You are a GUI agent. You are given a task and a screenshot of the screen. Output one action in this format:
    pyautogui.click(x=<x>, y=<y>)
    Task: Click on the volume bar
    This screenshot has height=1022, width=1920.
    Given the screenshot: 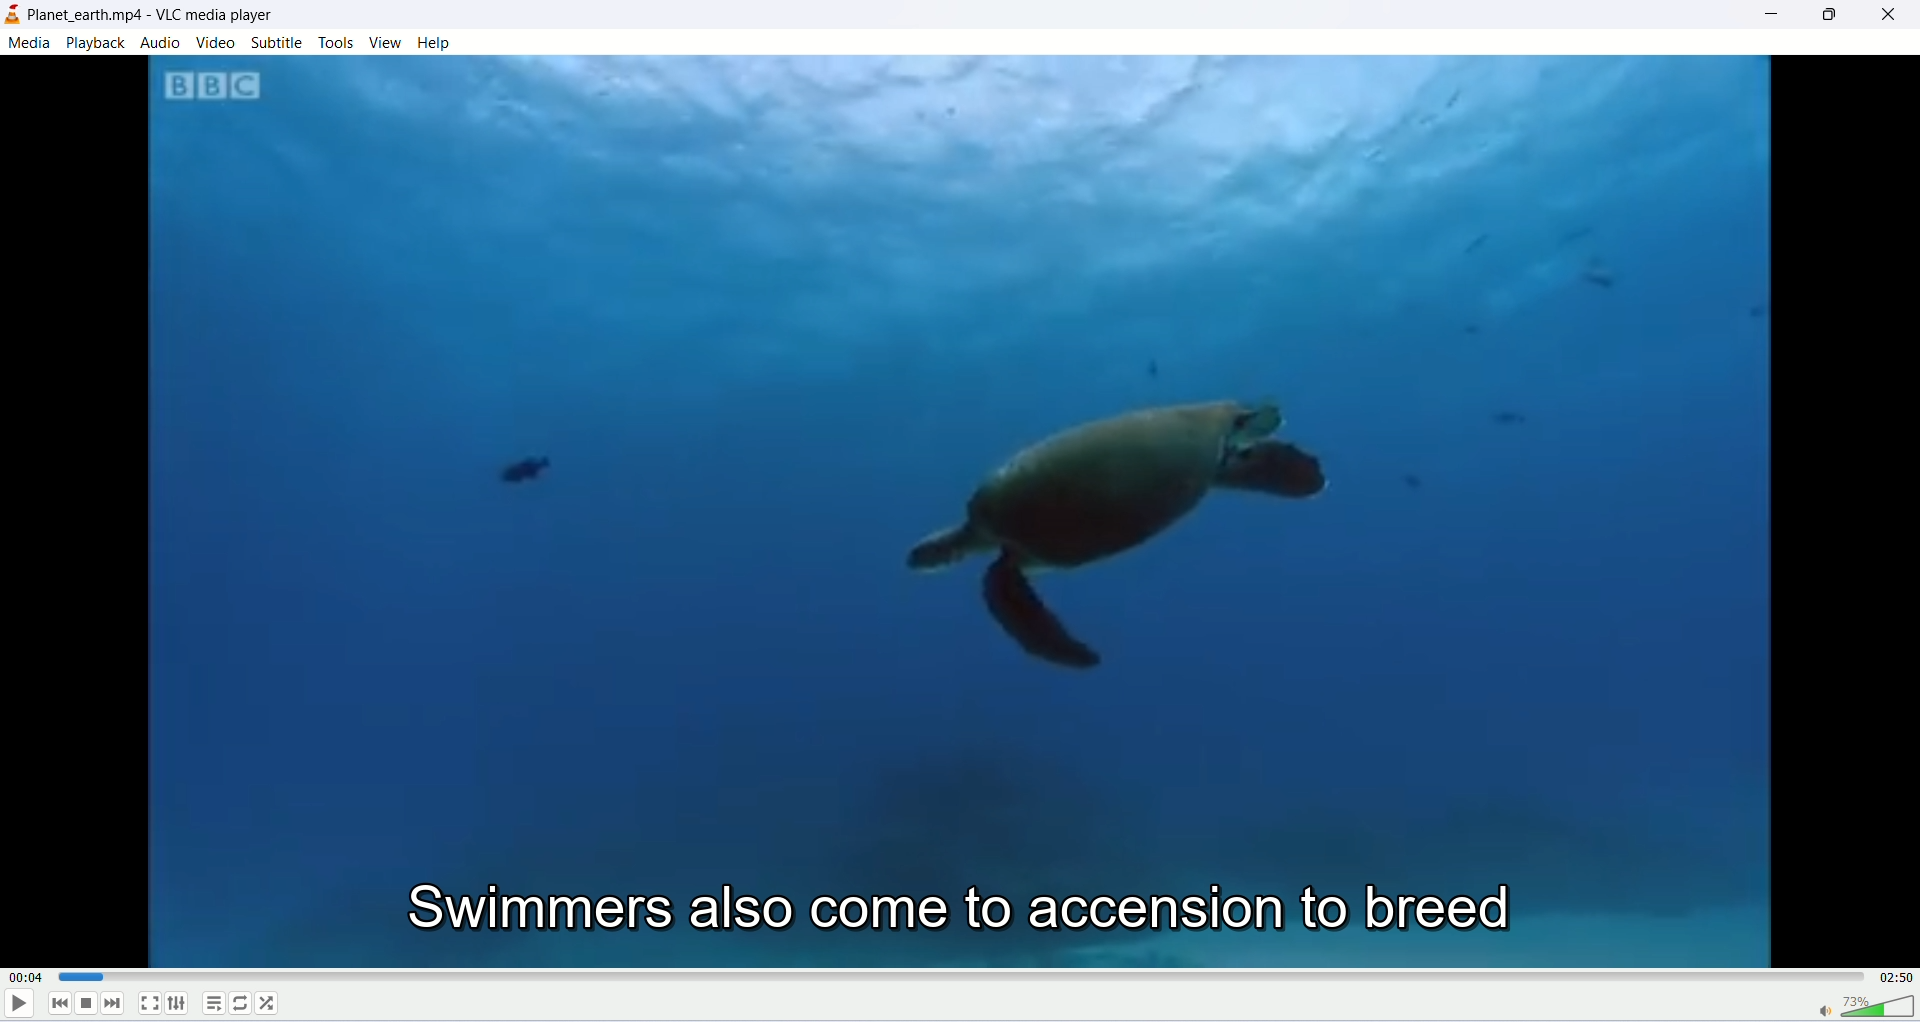 What is the action you would take?
    pyautogui.click(x=1866, y=1004)
    